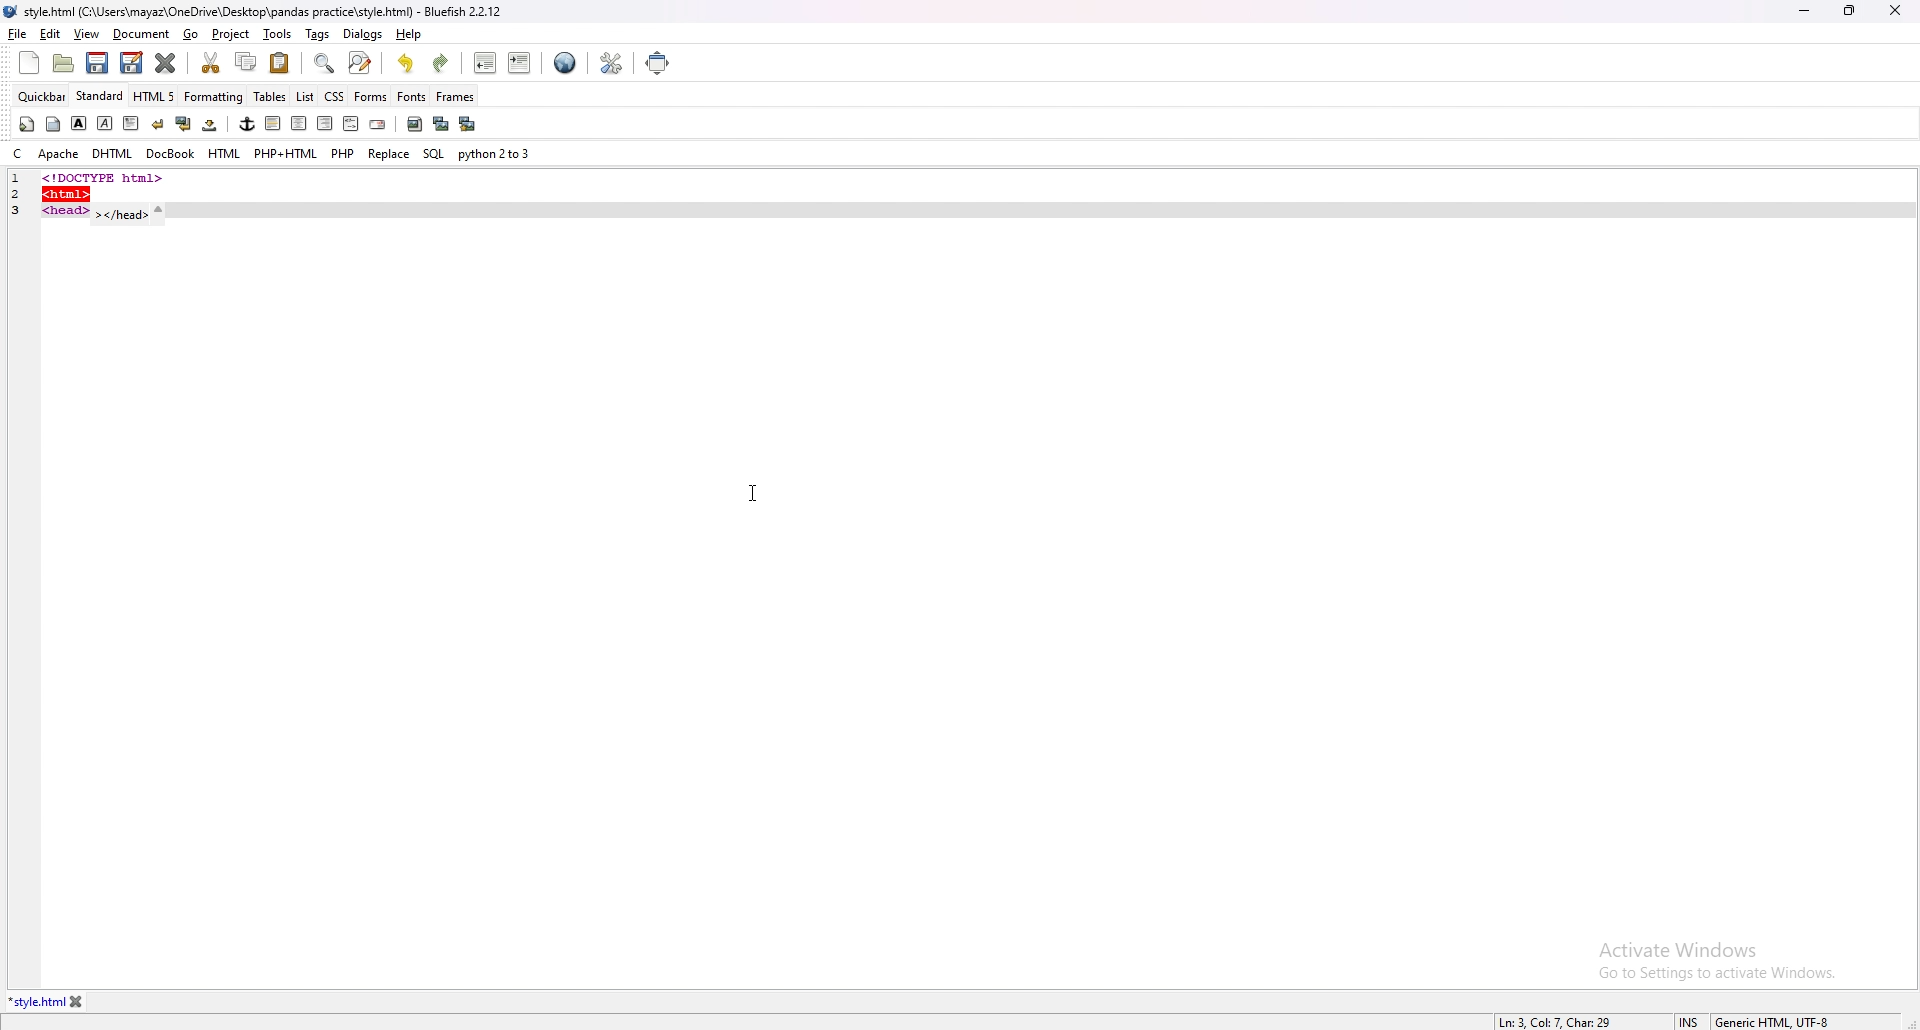  I want to click on center, so click(298, 124).